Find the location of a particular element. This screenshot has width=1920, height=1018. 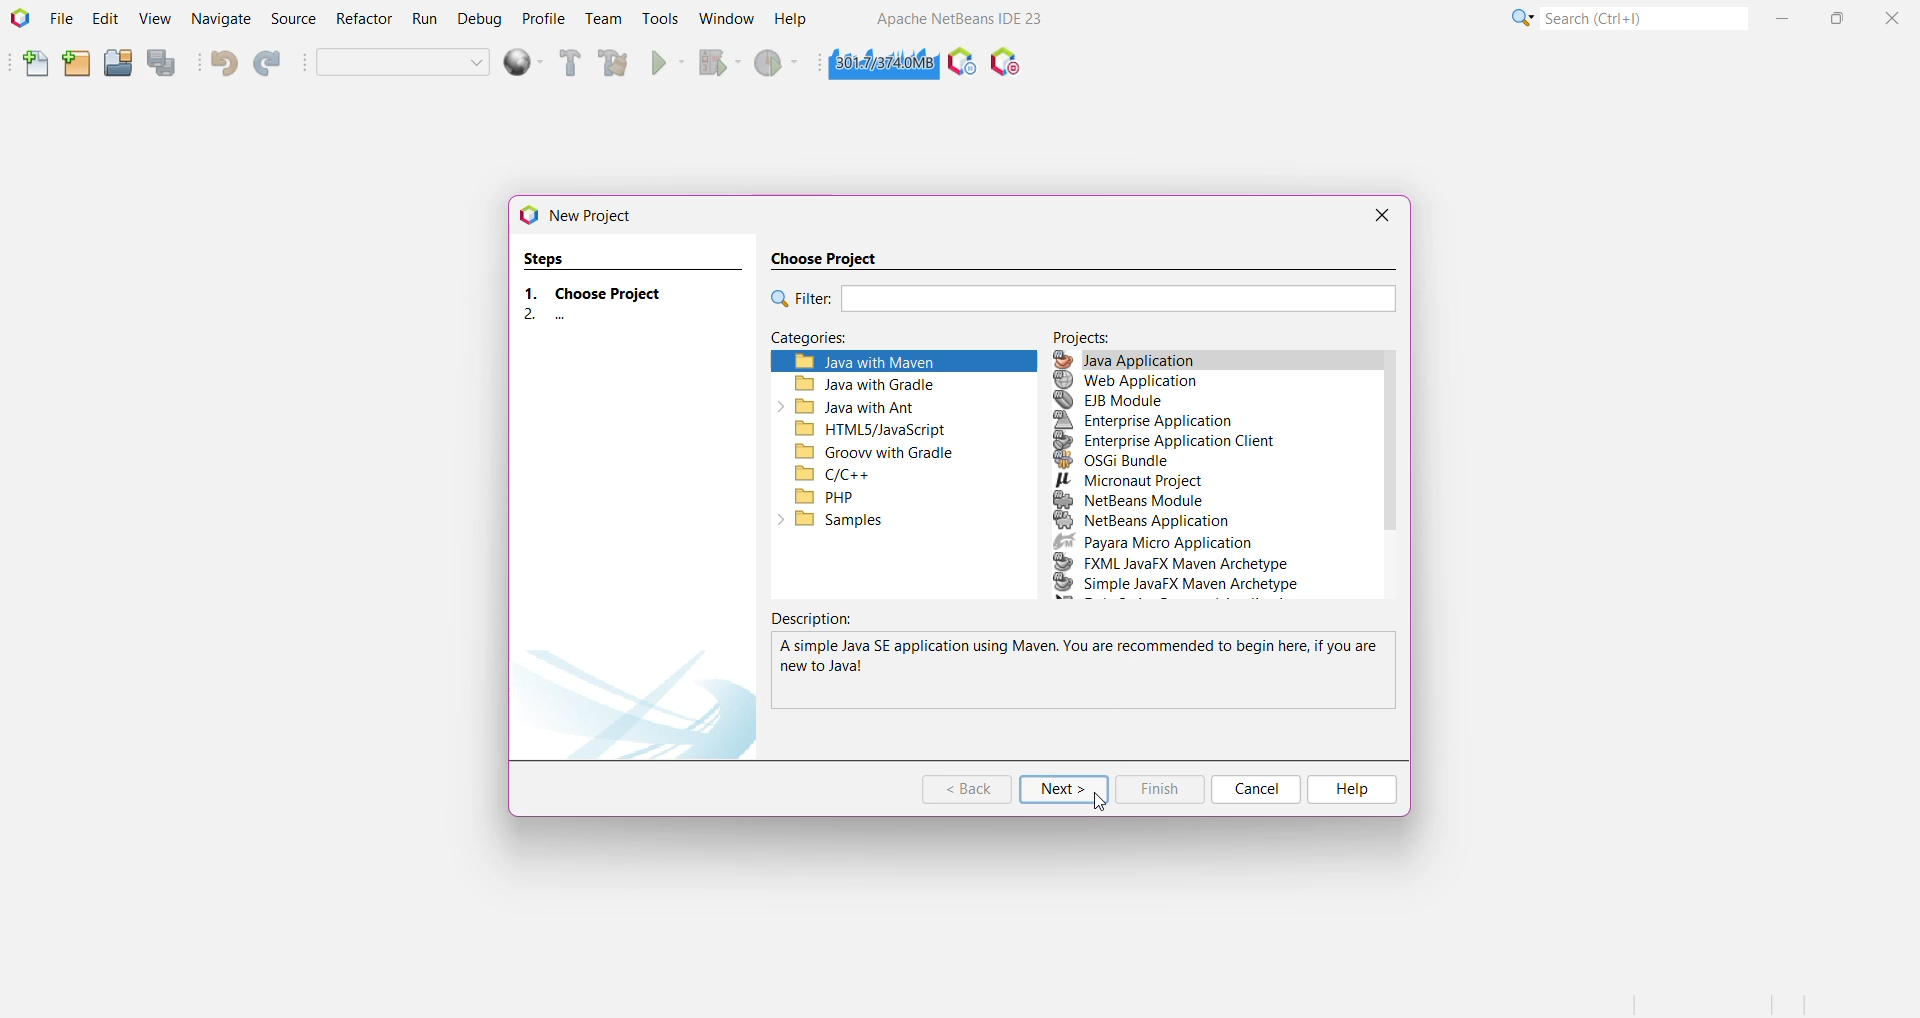

Choose Project is located at coordinates (612, 292).